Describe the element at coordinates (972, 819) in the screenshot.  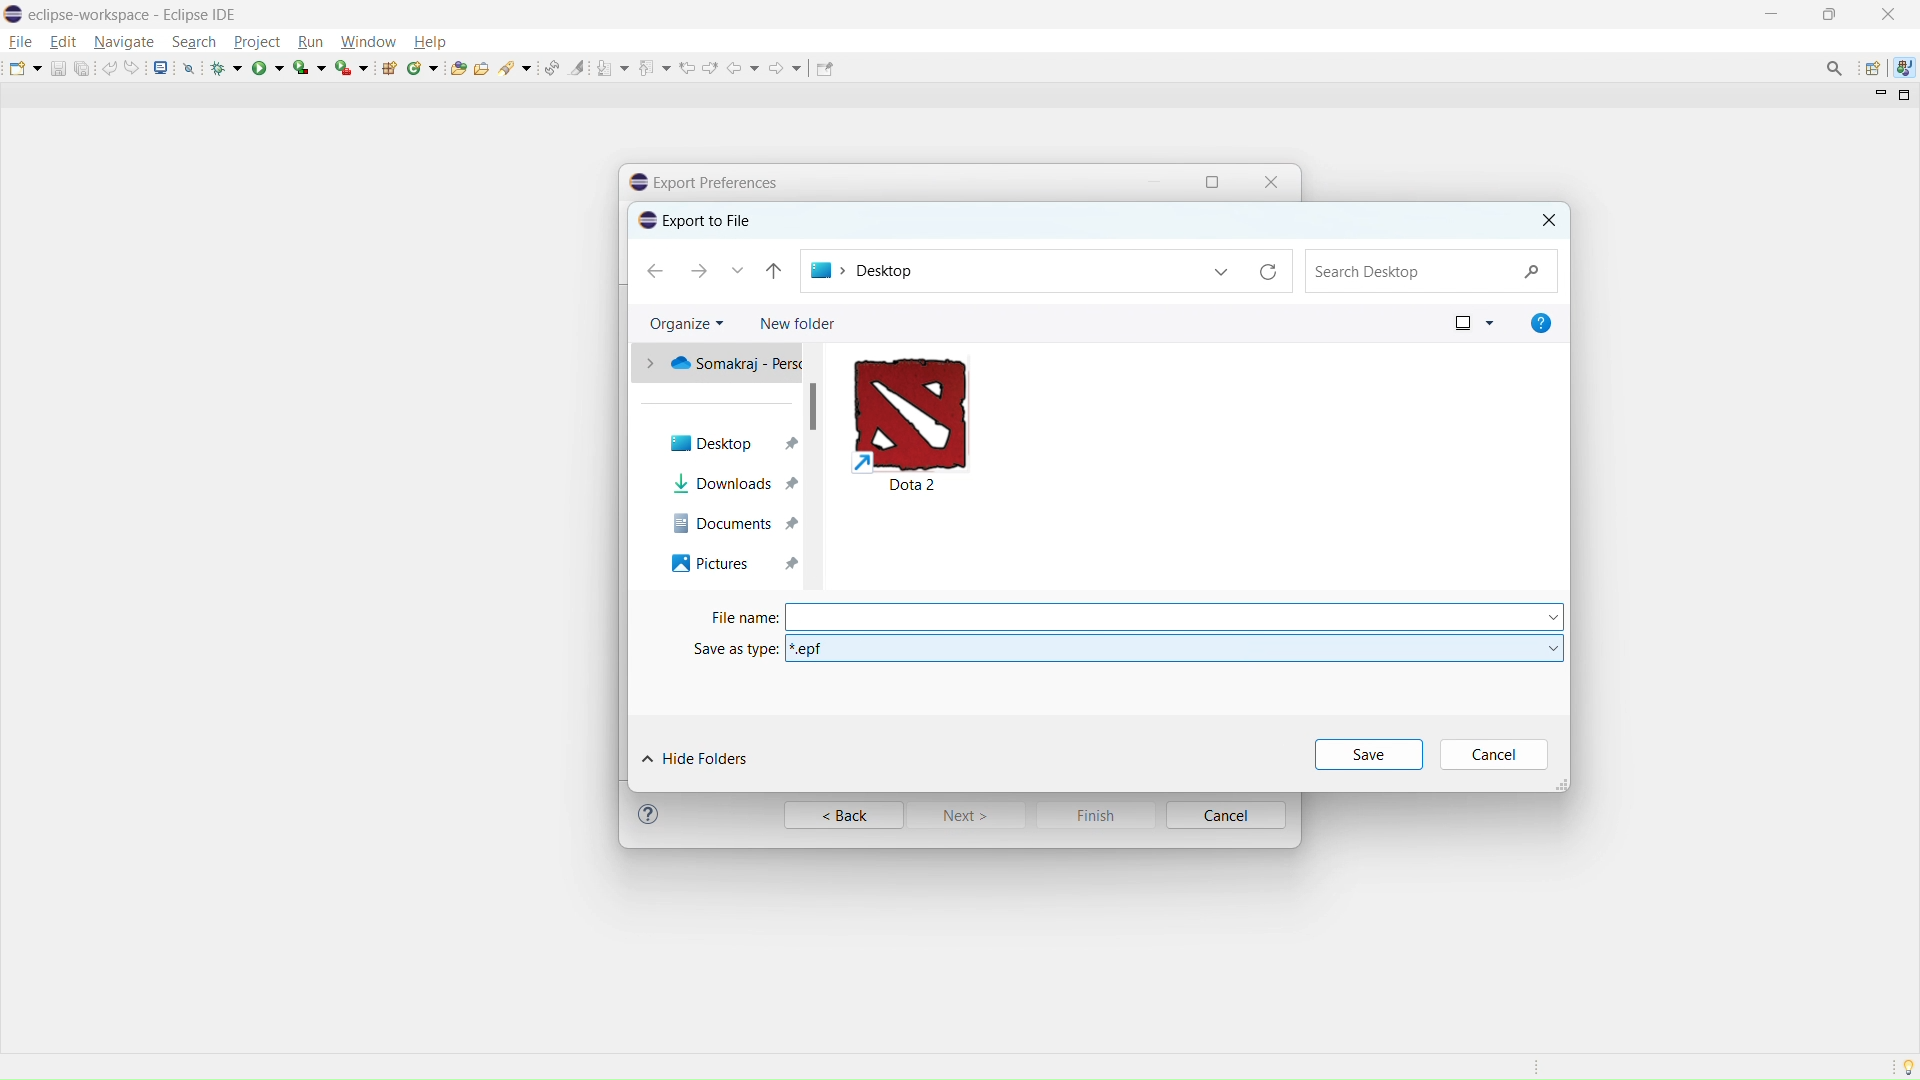
I see `Next` at that location.